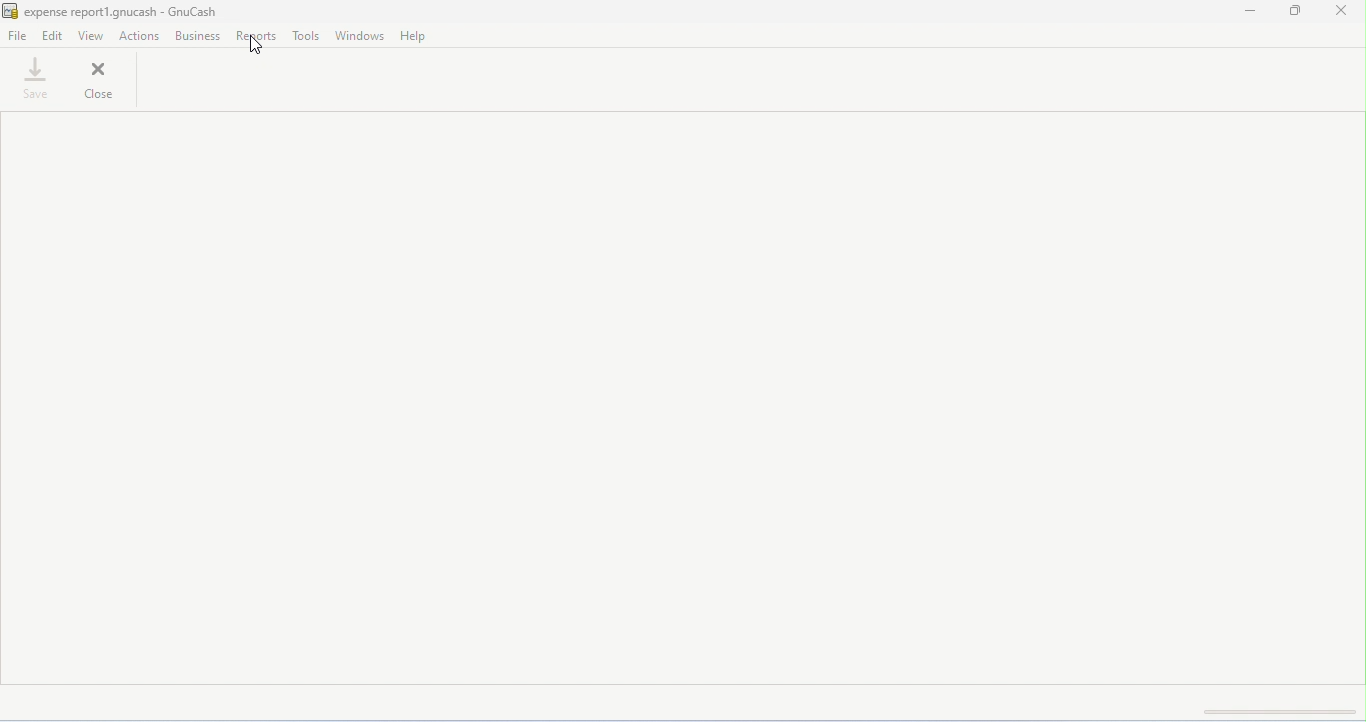 Image resolution: width=1366 pixels, height=722 pixels. Describe the element at coordinates (255, 47) in the screenshot. I see `cursor` at that location.